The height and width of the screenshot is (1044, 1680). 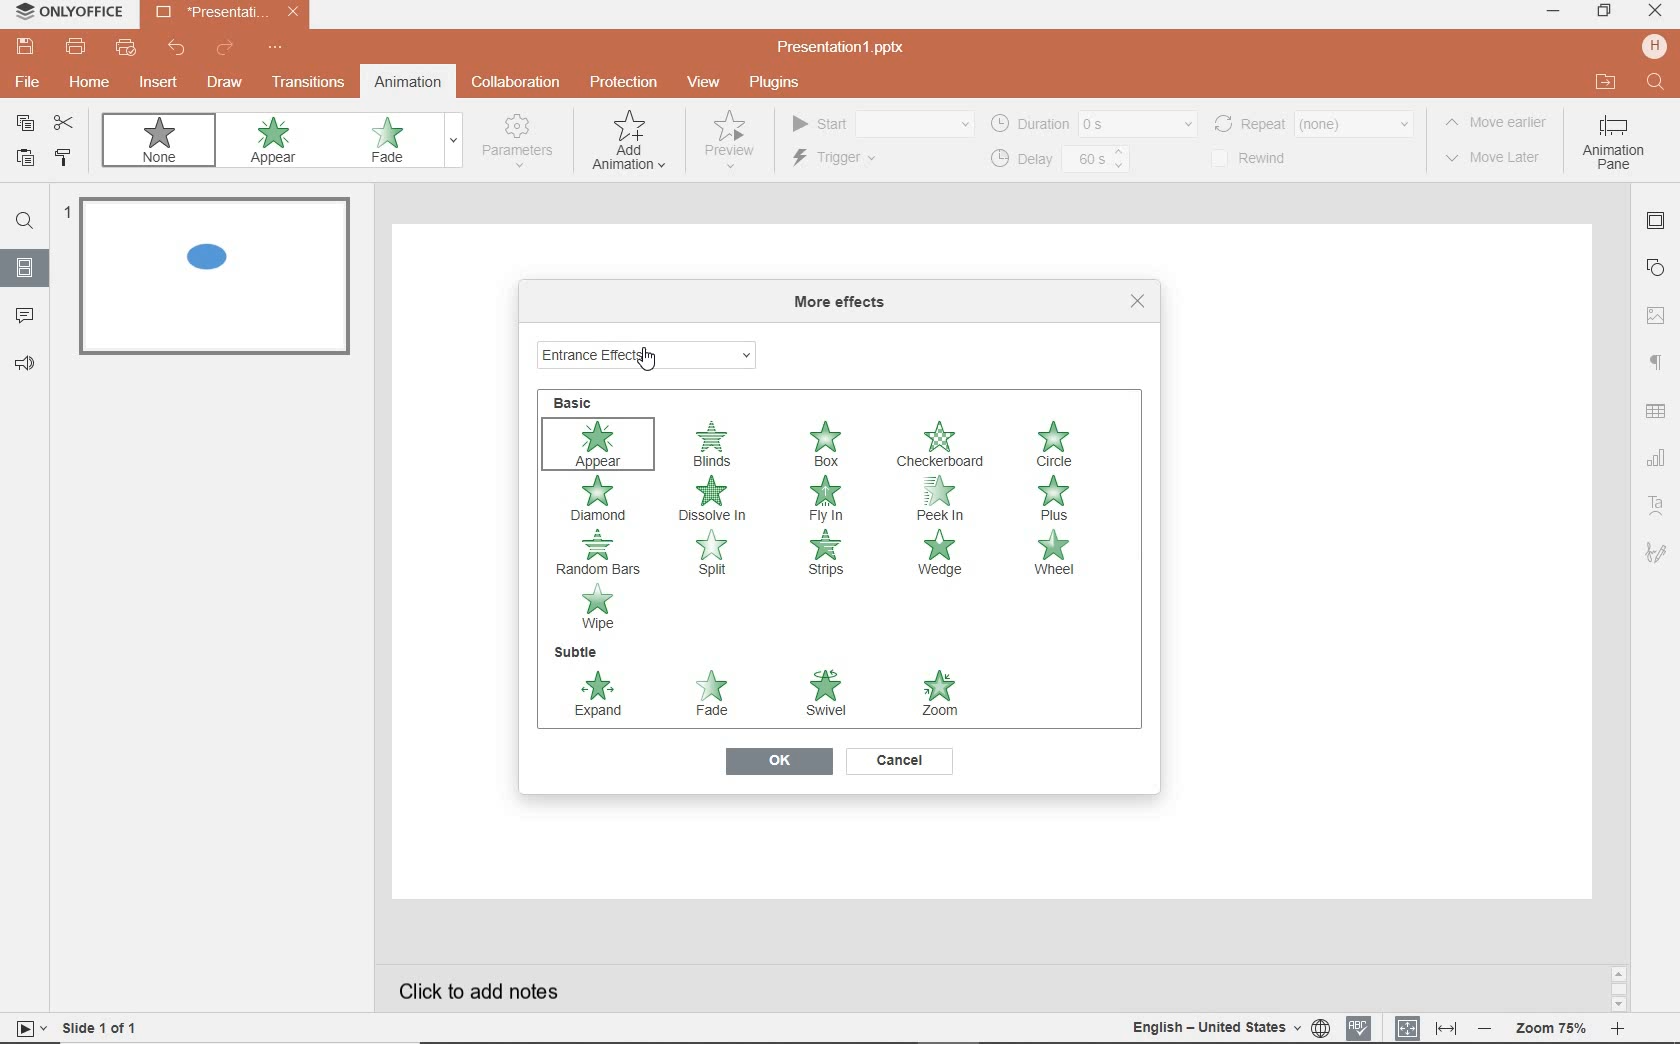 I want to click on zoom, so click(x=1554, y=1026).